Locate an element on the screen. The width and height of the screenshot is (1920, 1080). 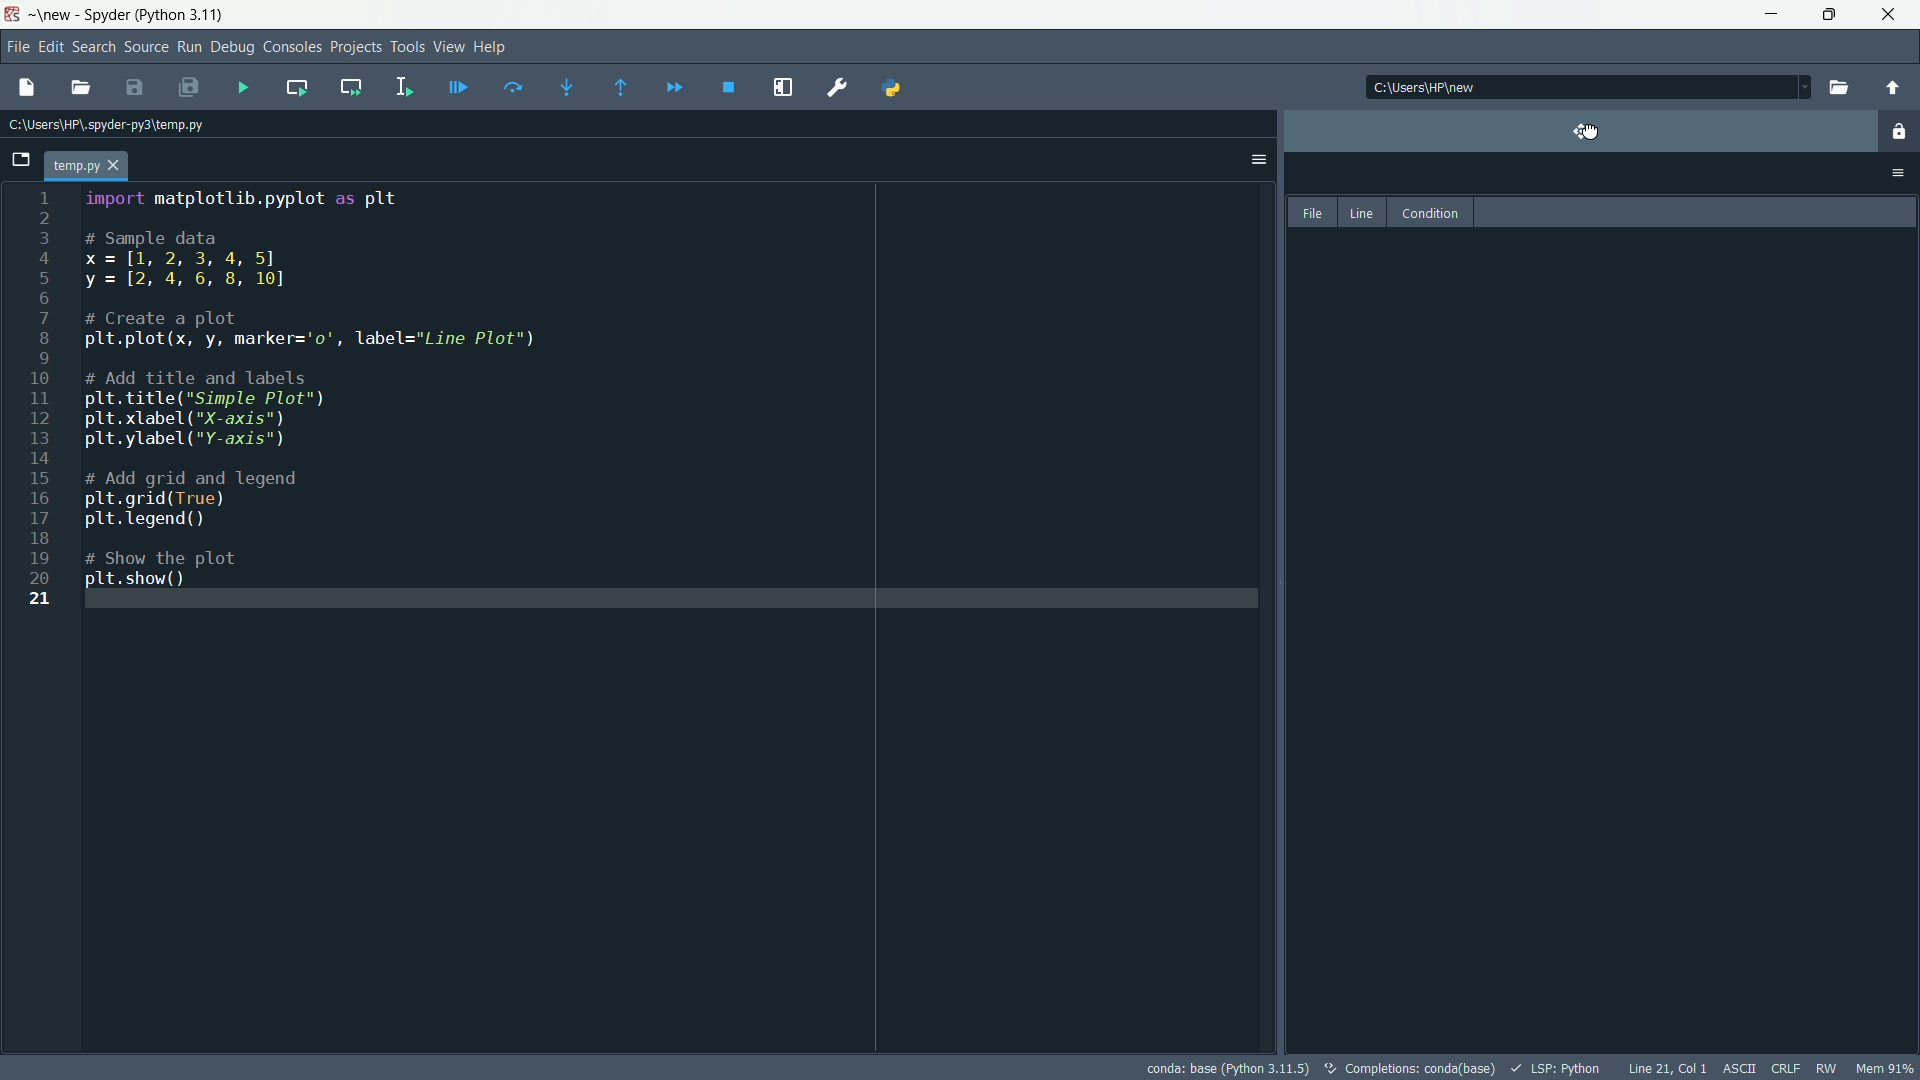
preferences is located at coordinates (838, 86).